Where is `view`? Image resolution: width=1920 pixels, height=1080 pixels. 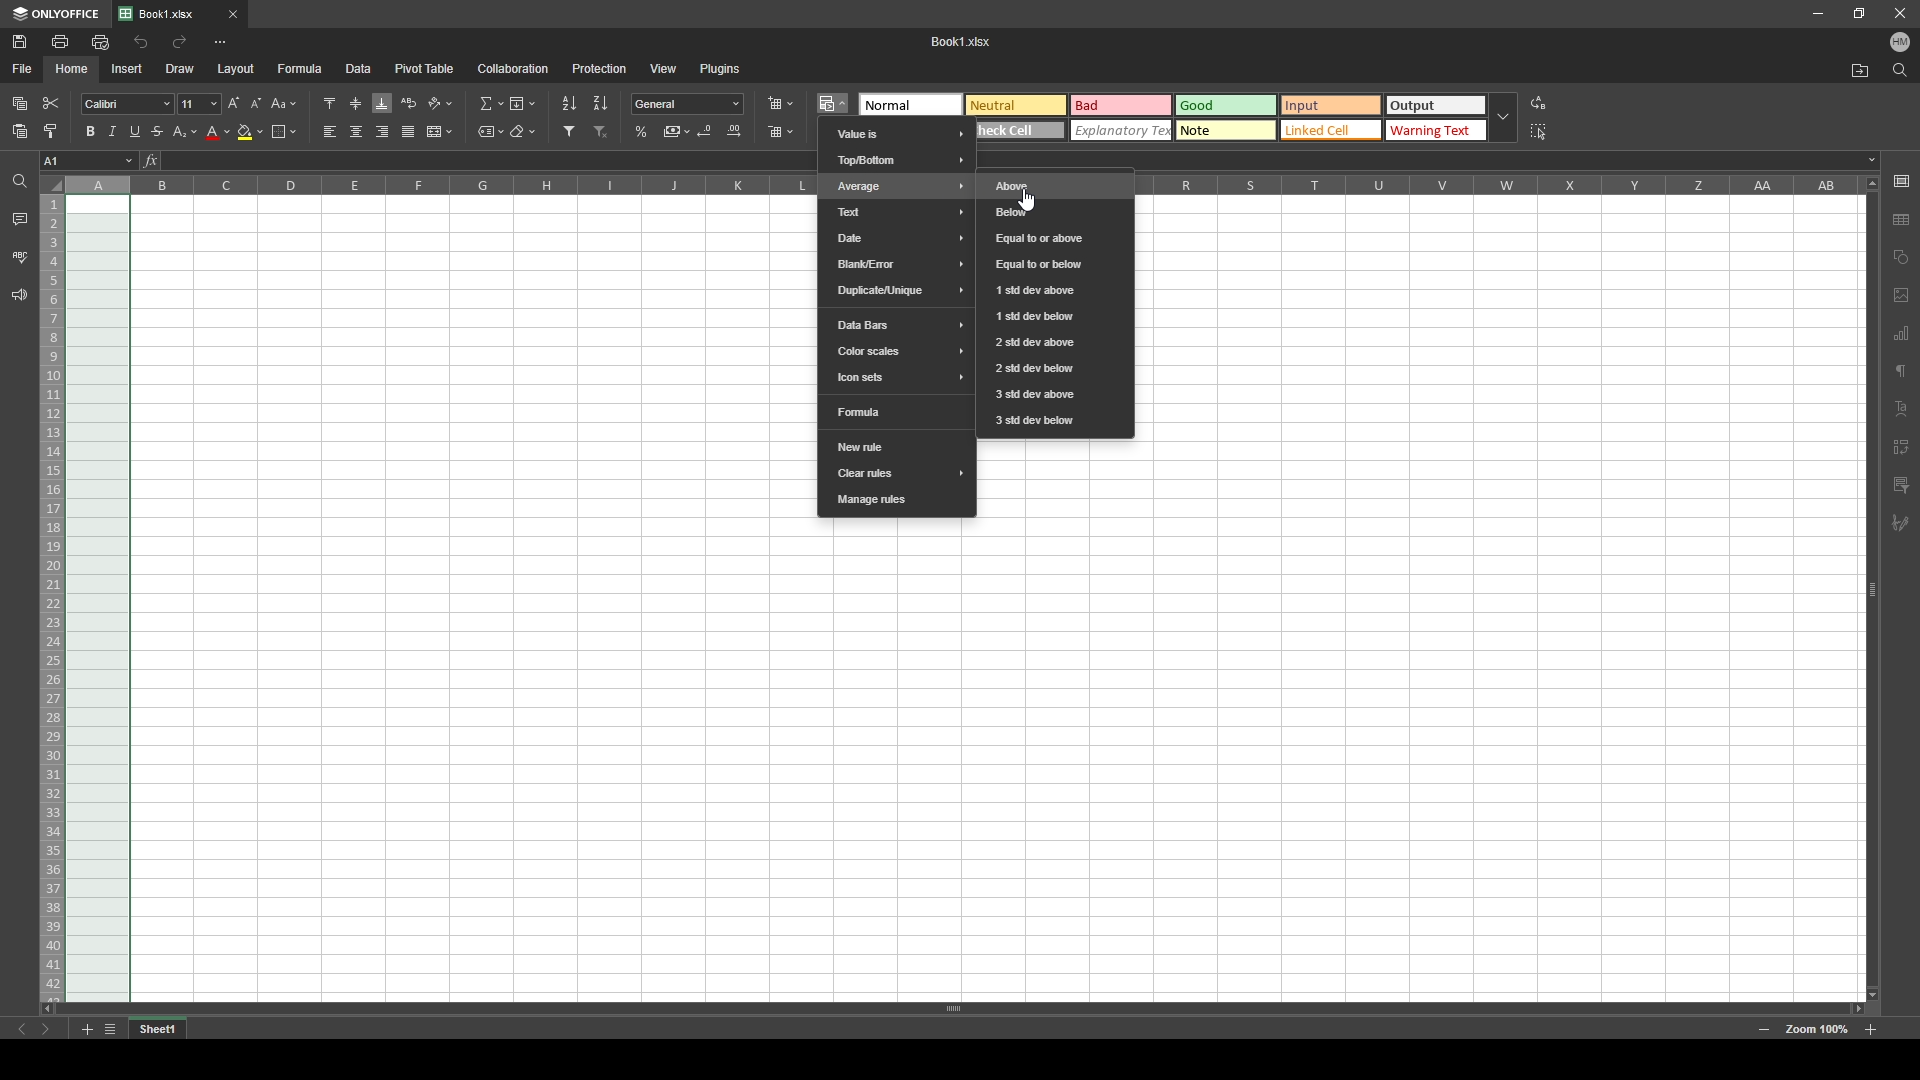 view is located at coordinates (664, 68).